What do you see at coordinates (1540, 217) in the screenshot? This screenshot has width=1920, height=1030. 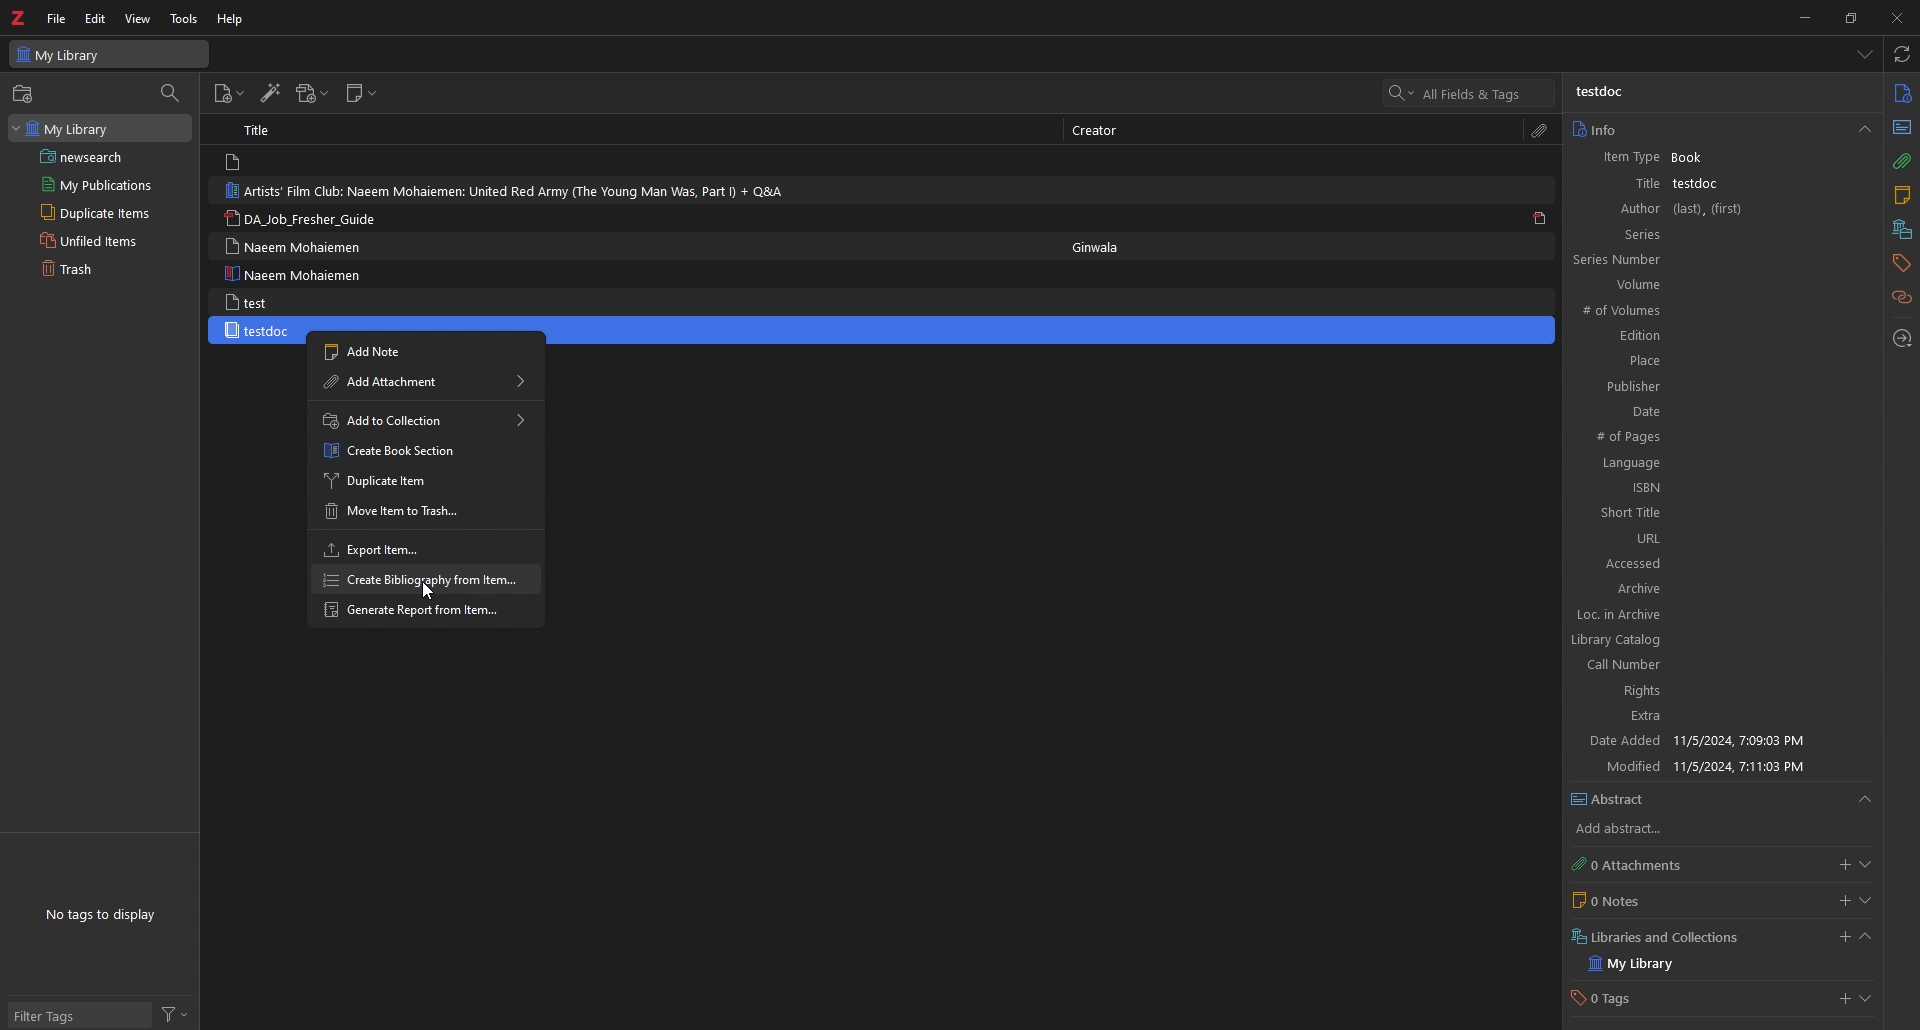 I see `pdf` at bounding box center [1540, 217].